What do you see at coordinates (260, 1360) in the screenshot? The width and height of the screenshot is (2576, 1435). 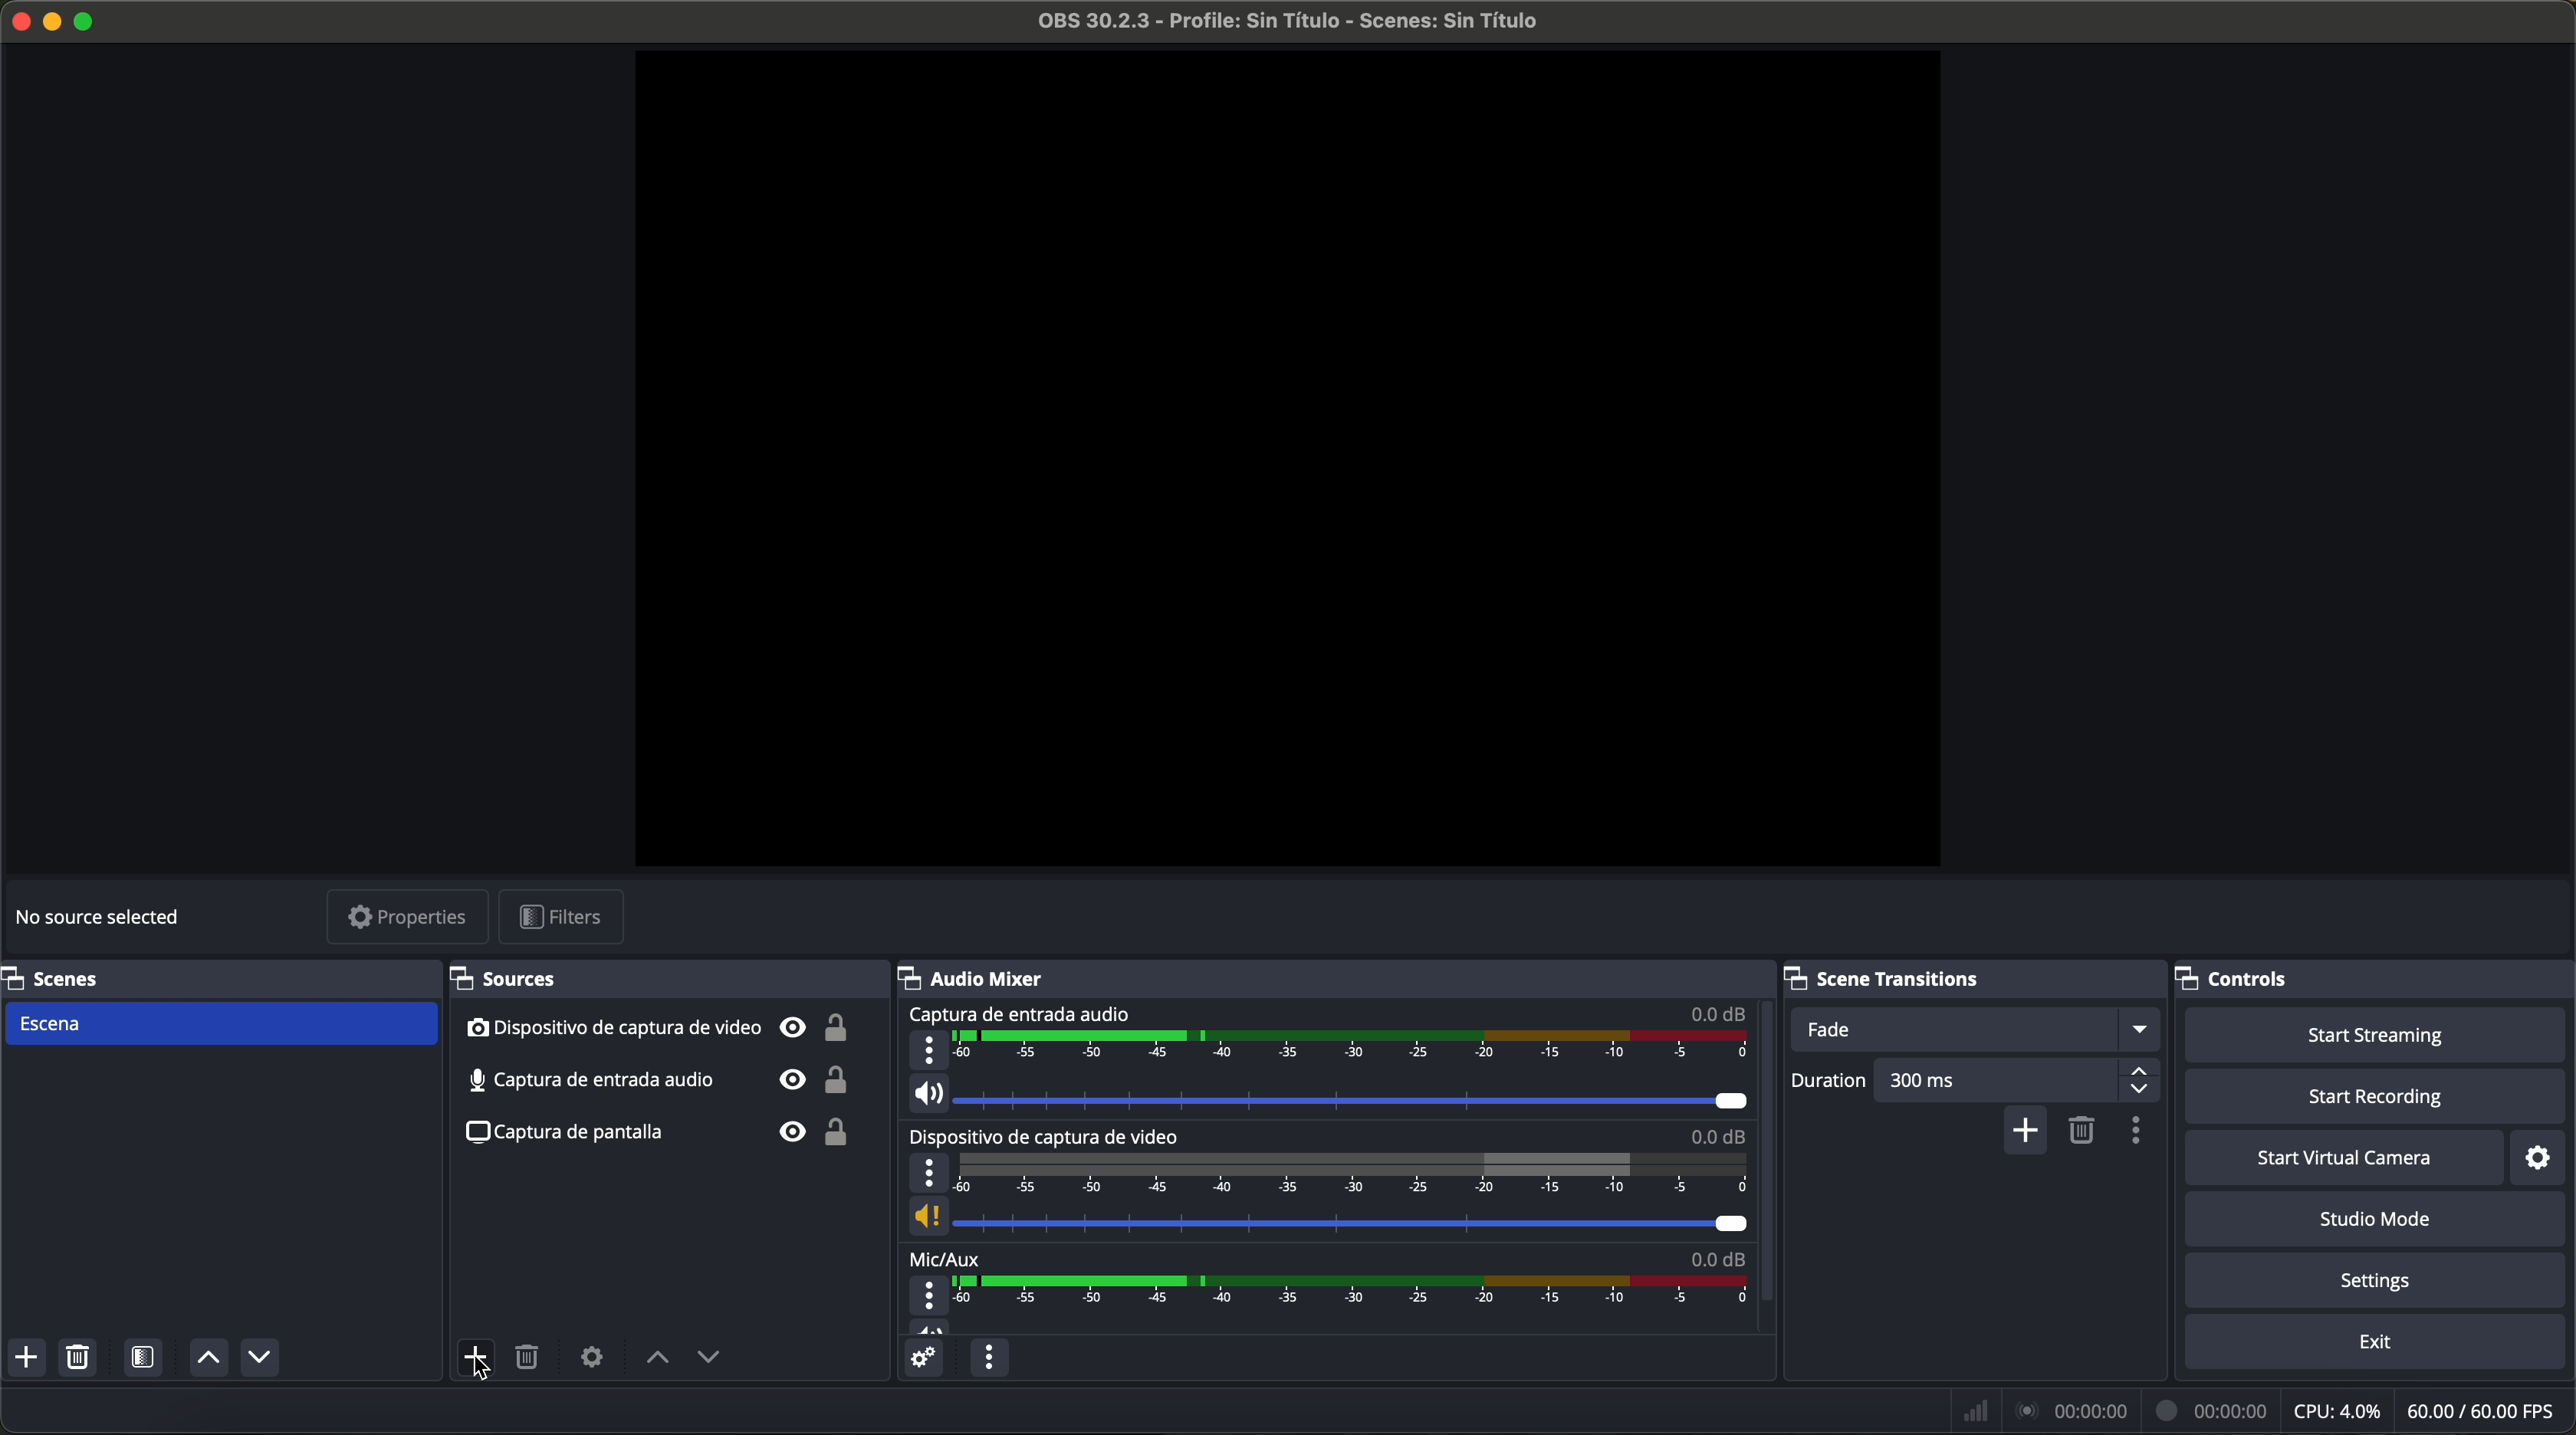 I see `move scene down` at bounding box center [260, 1360].